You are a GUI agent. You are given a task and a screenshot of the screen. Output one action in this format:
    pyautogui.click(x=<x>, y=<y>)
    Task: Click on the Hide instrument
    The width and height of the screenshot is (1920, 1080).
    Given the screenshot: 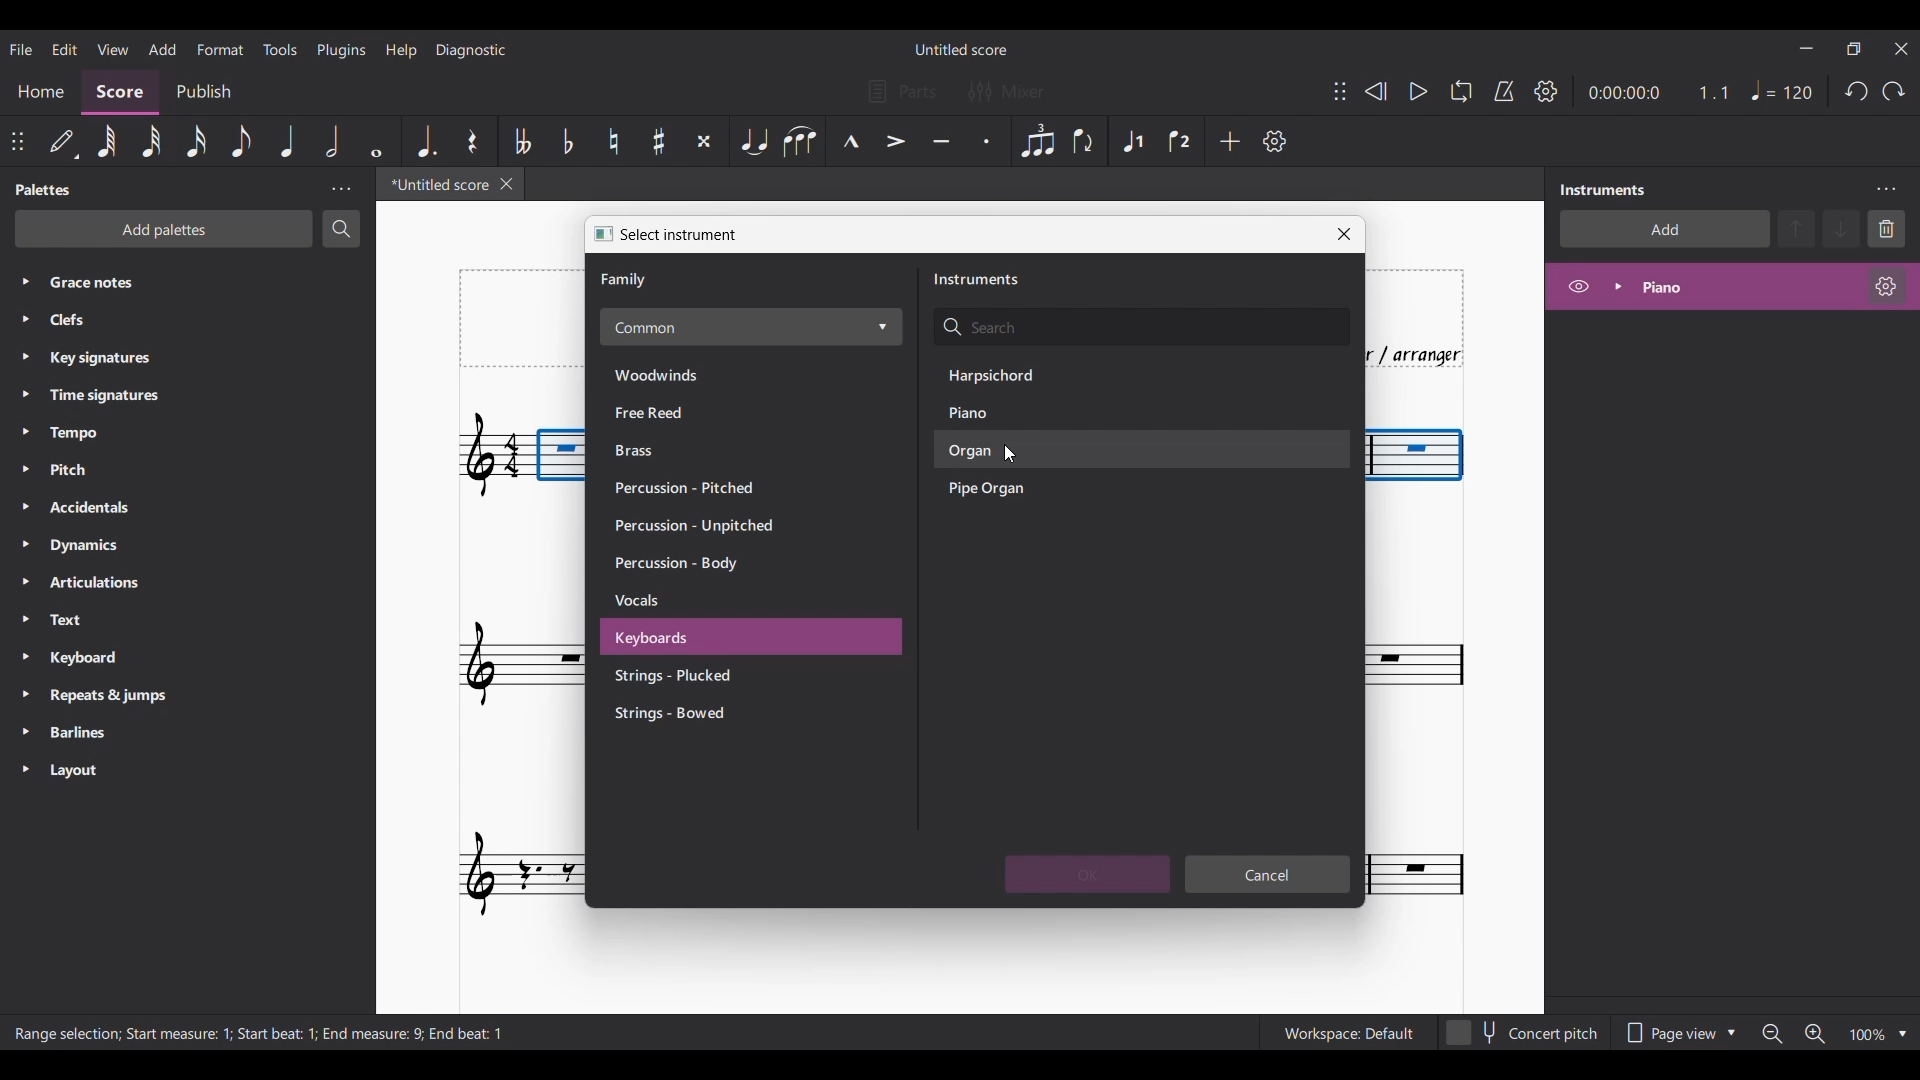 What is the action you would take?
    pyautogui.click(x=1578, y=286)
    